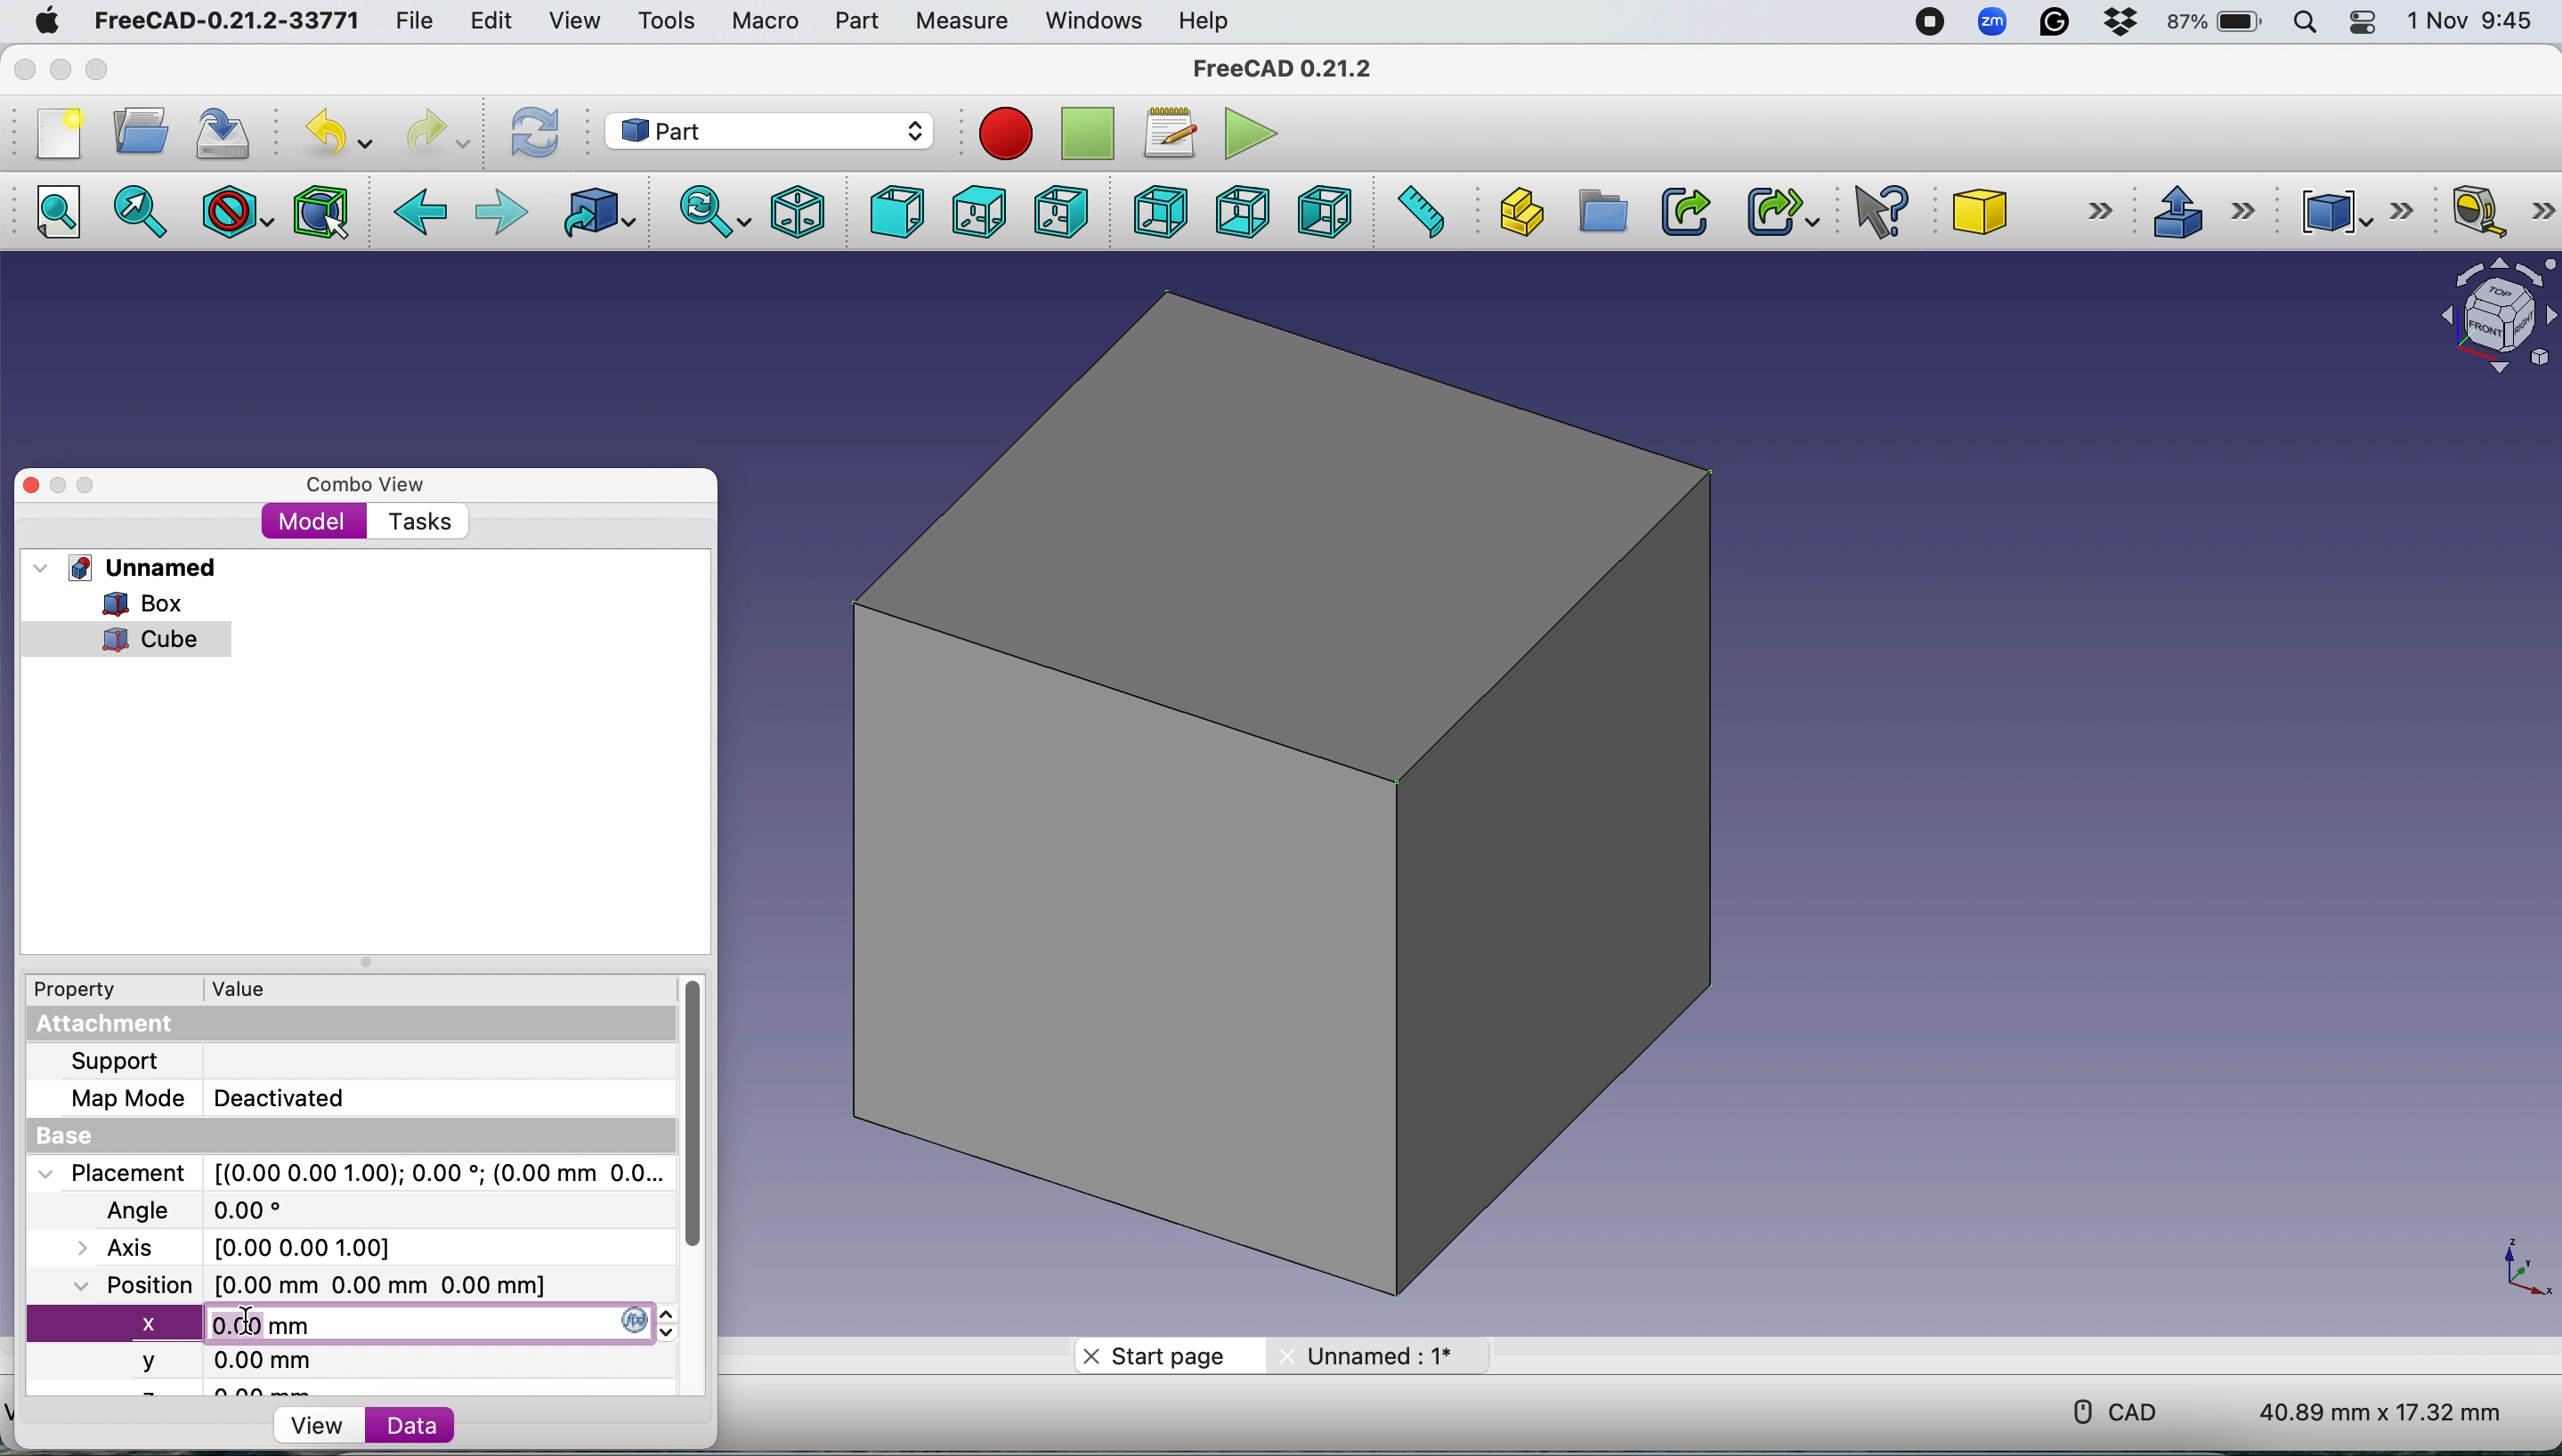 This screenshot has height=1456, width=2562. I want to click on FreeCAD-0.21.2-33771, so click(226, 21).